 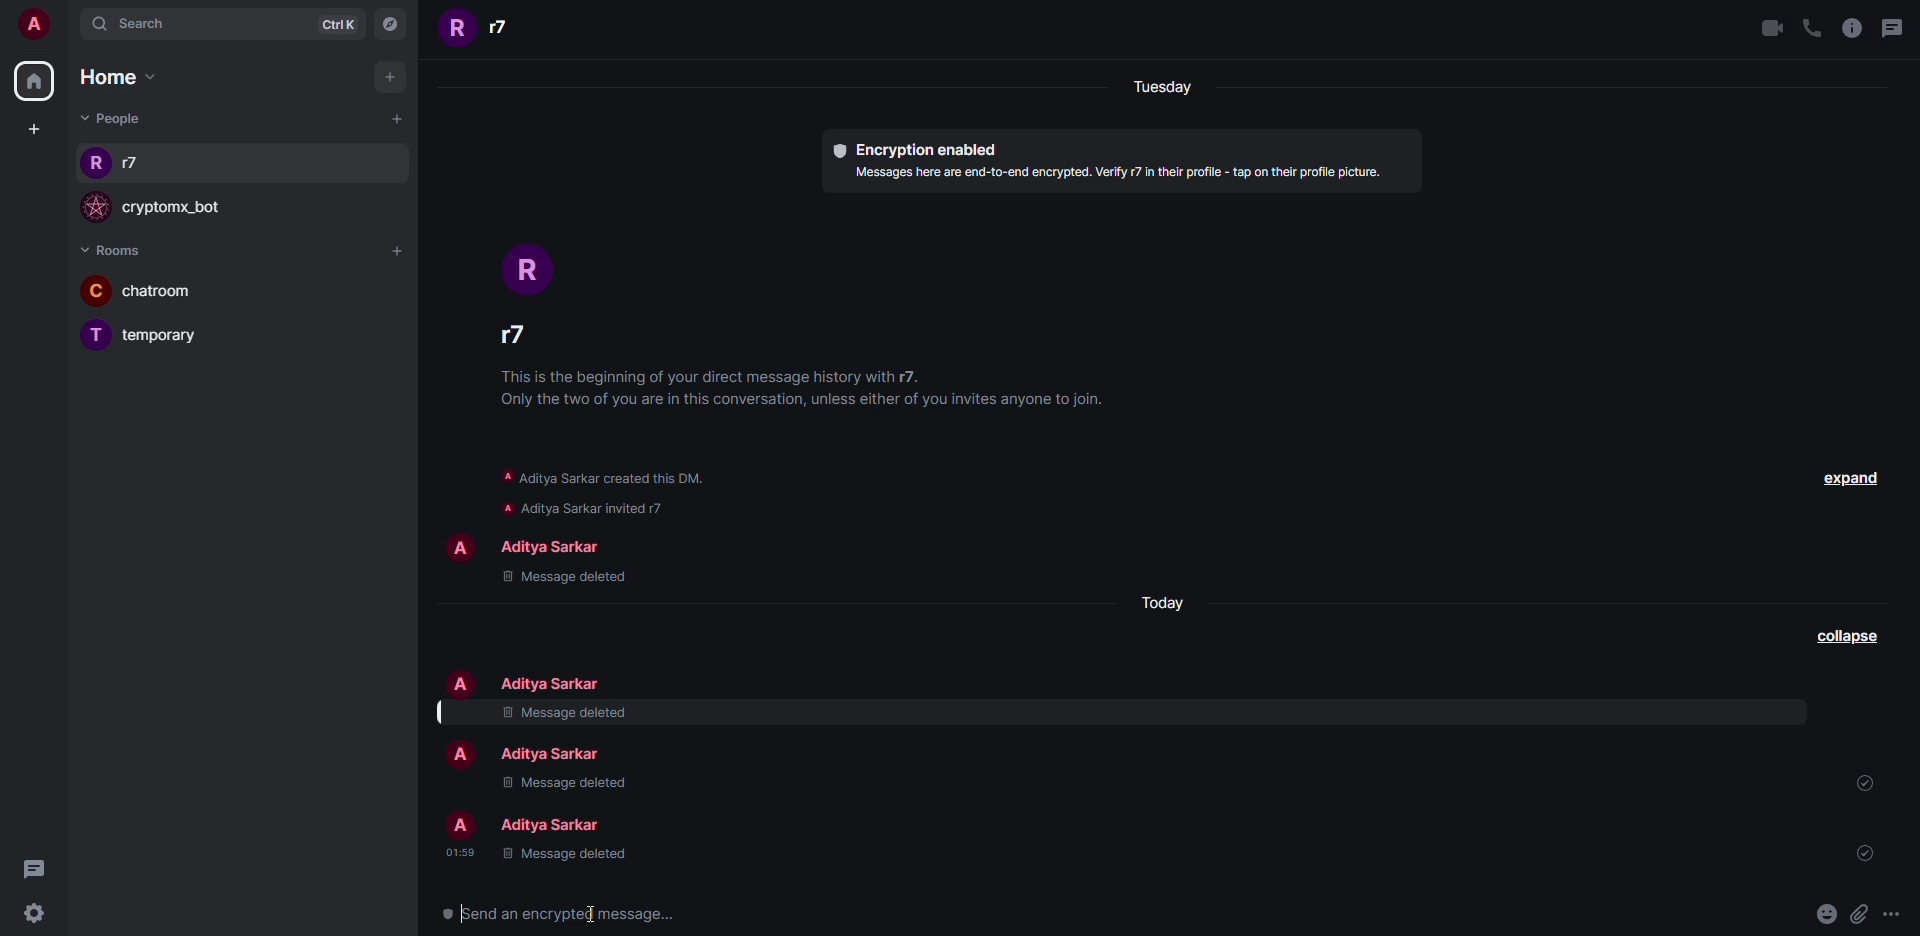 What do you see at coordinates (1166, 598) in the screenshot?
I see `day` at bounding box center [1166, 598].